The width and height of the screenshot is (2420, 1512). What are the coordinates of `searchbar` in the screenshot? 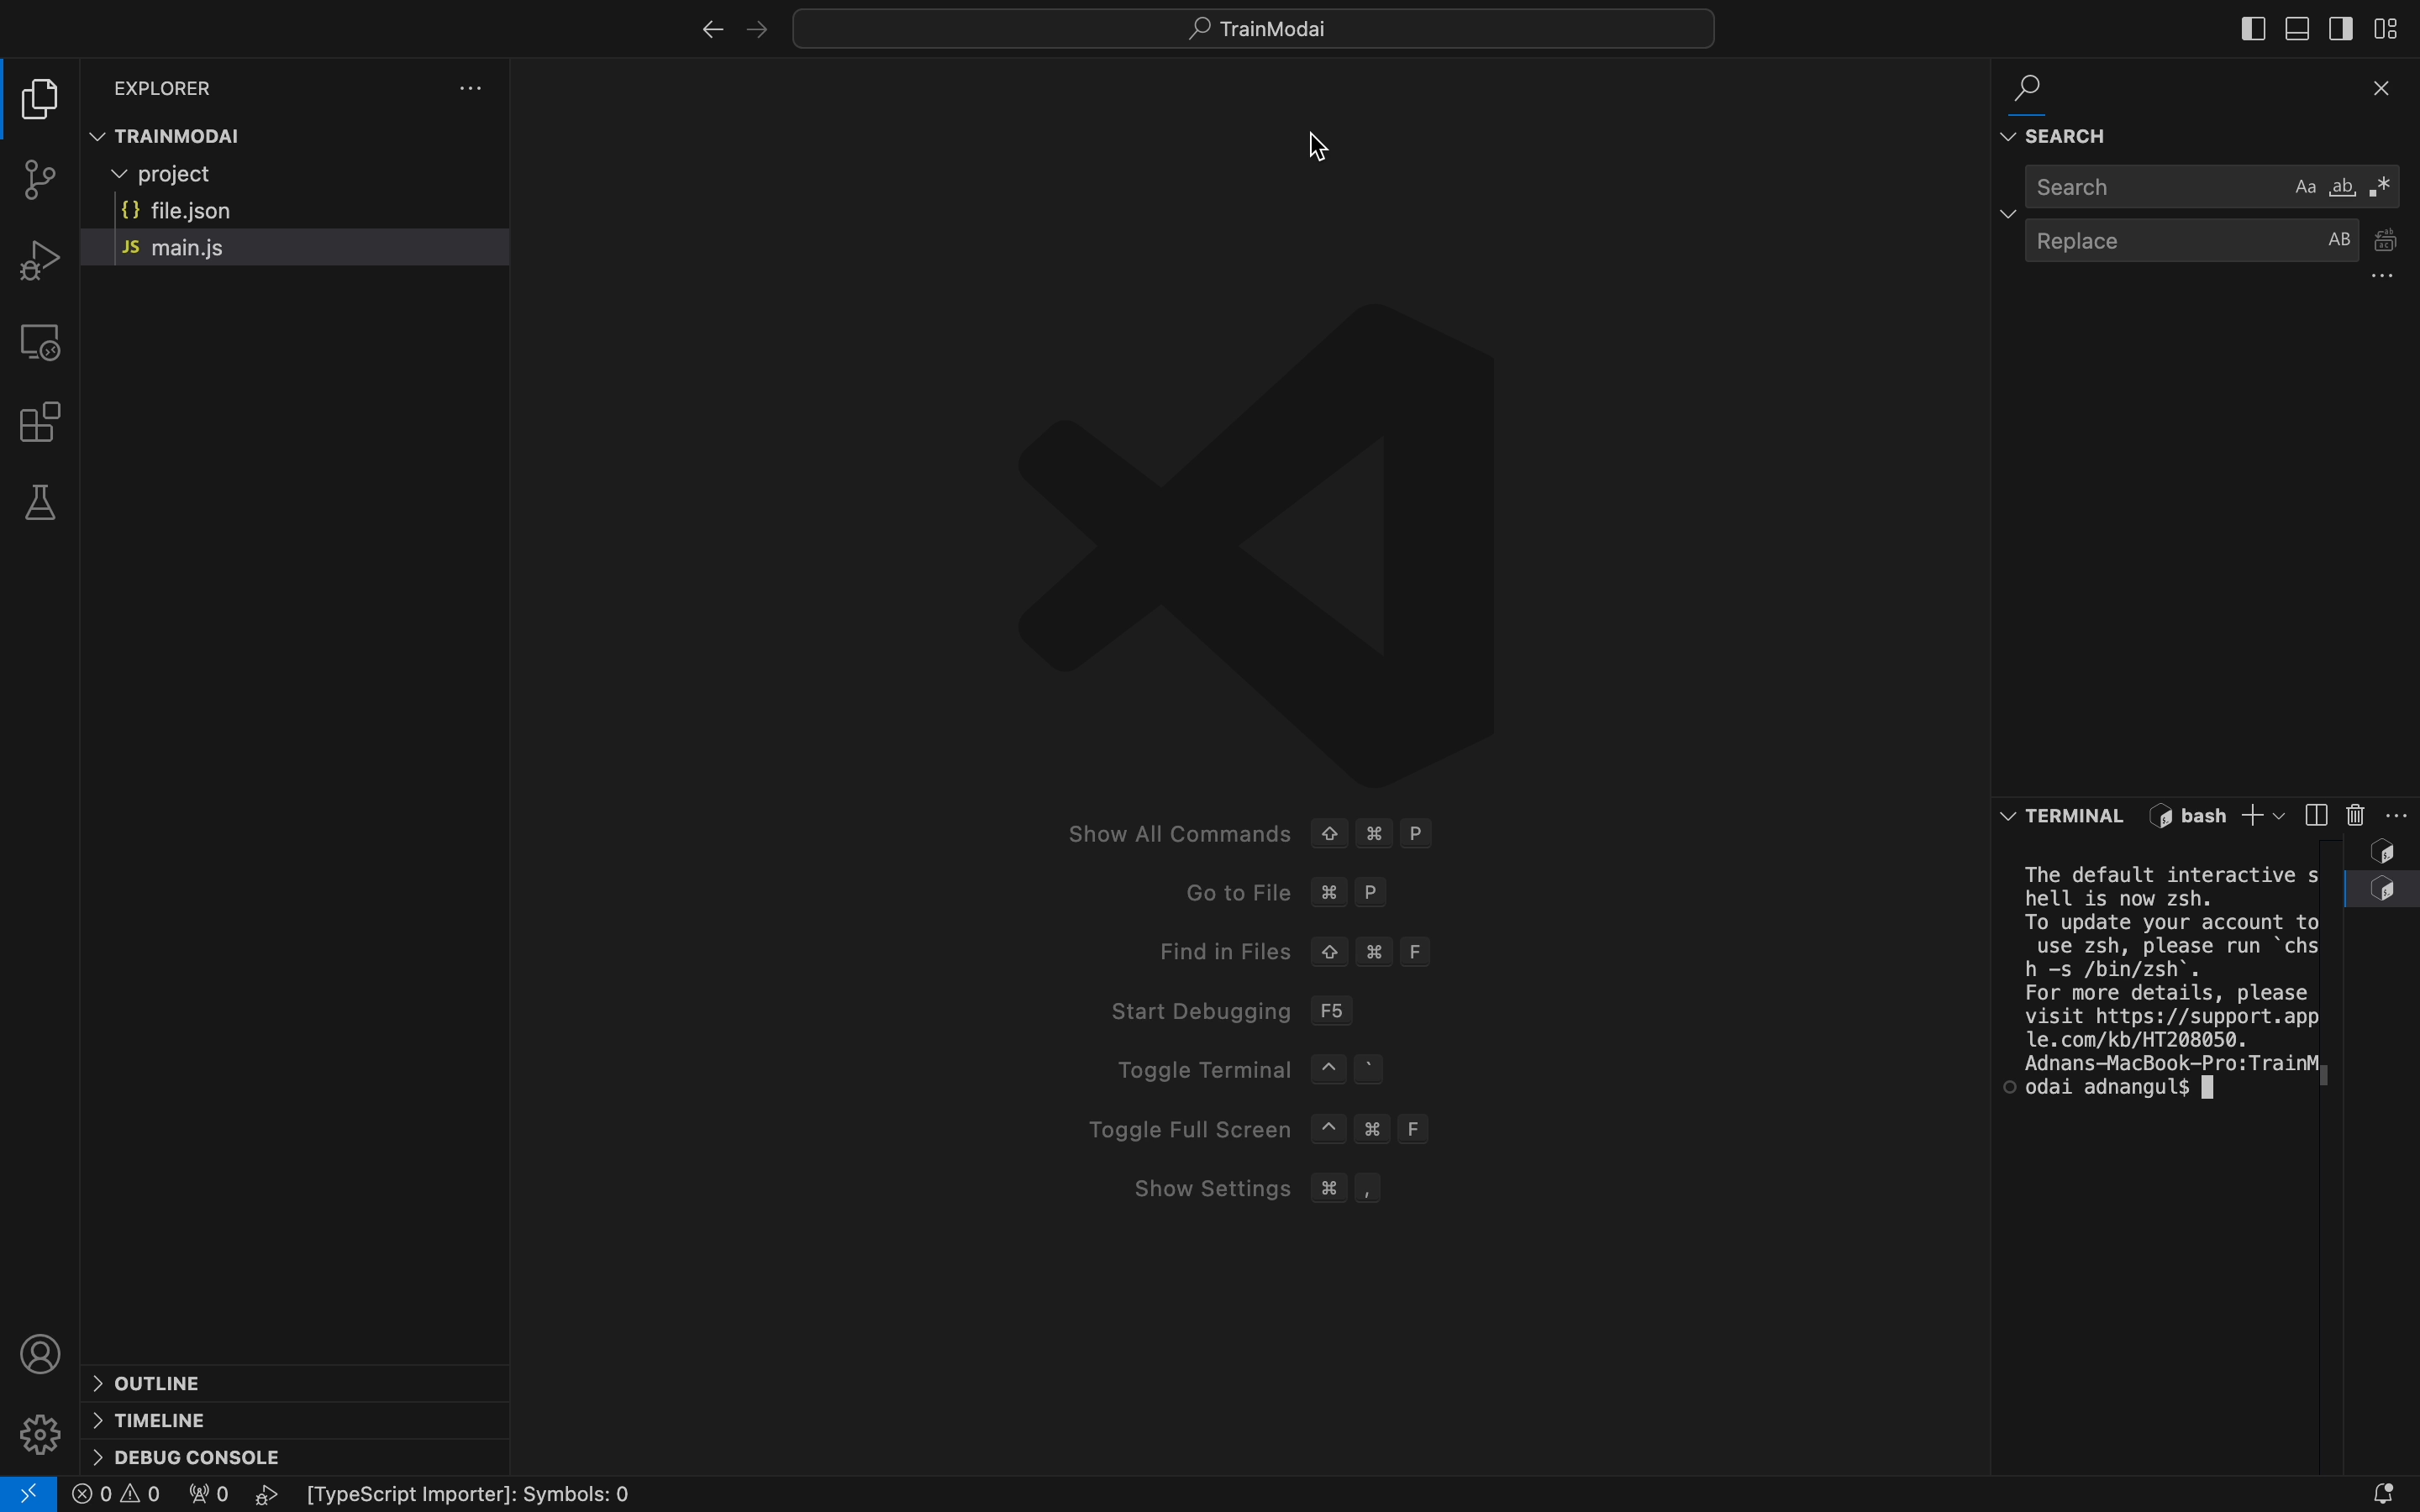 It's located at (1266, 30).